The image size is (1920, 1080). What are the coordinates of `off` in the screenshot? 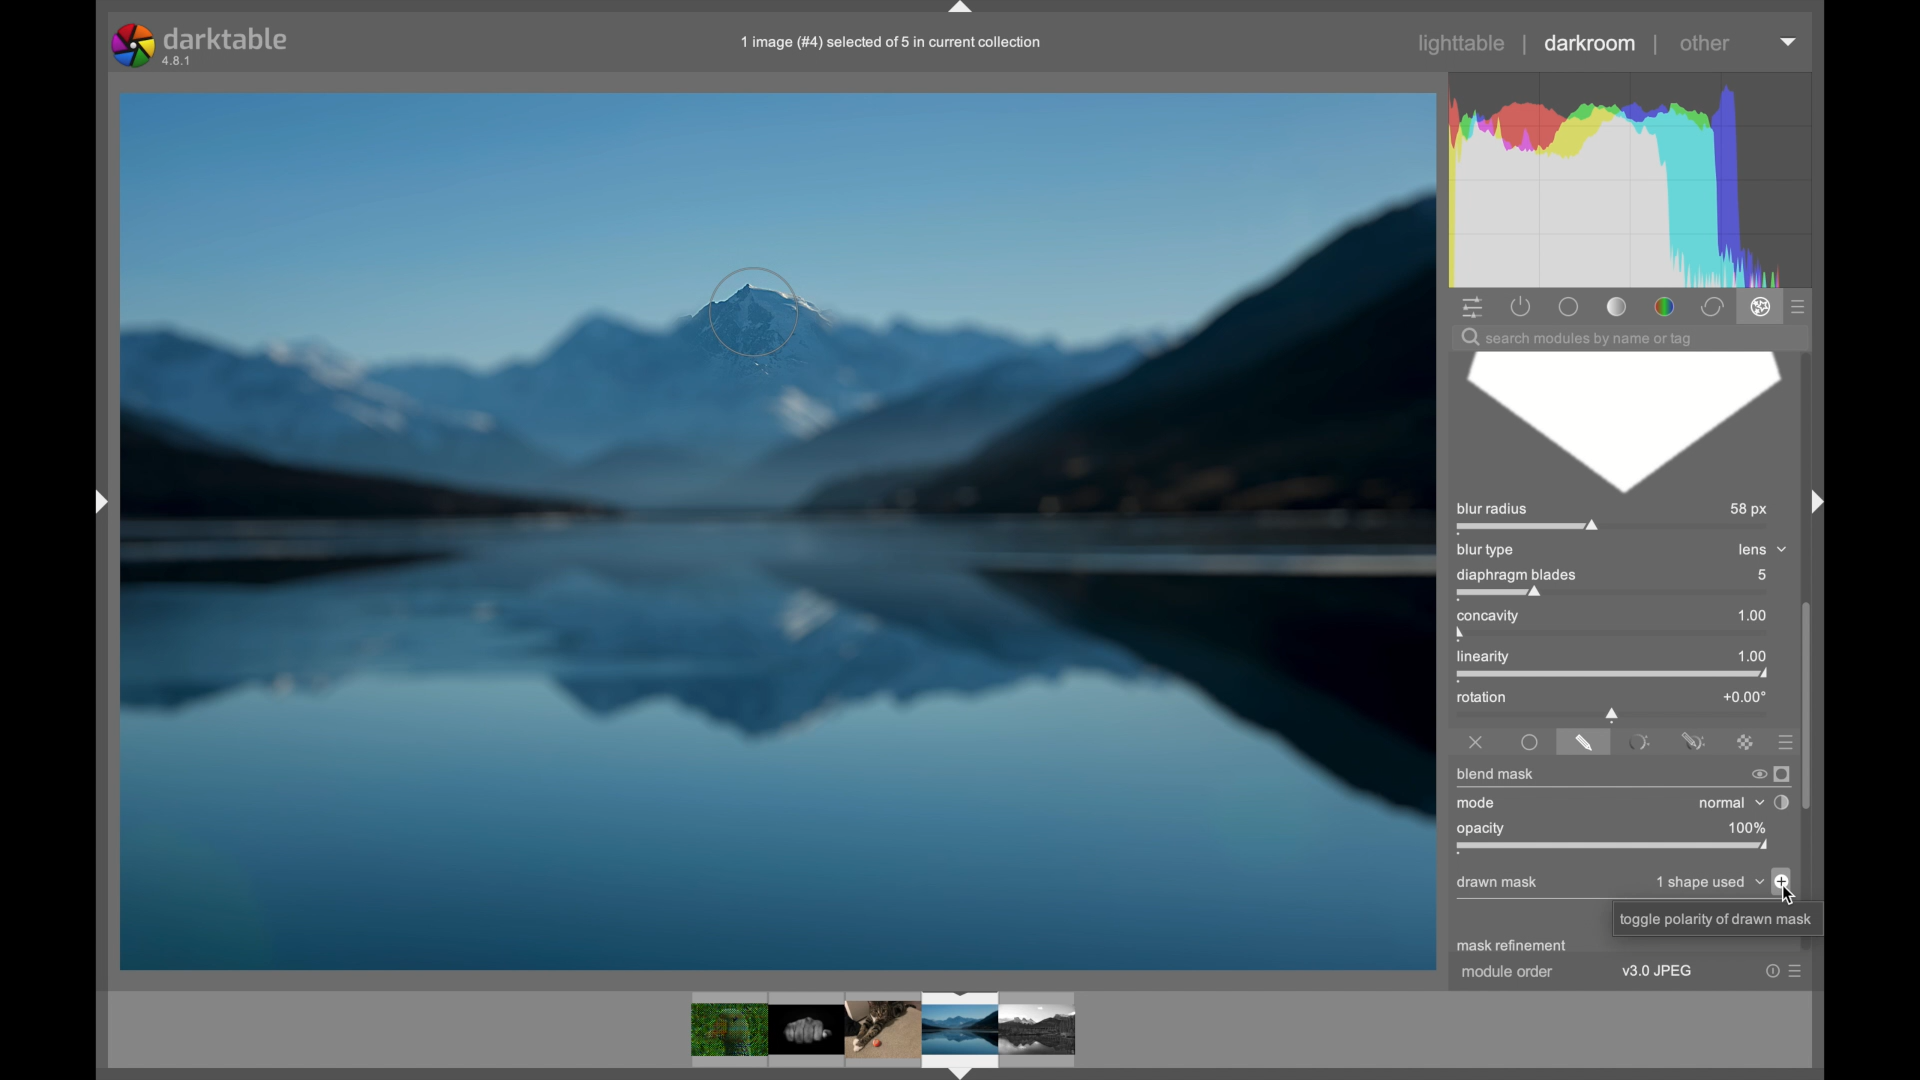 It's located at (1476, 739).